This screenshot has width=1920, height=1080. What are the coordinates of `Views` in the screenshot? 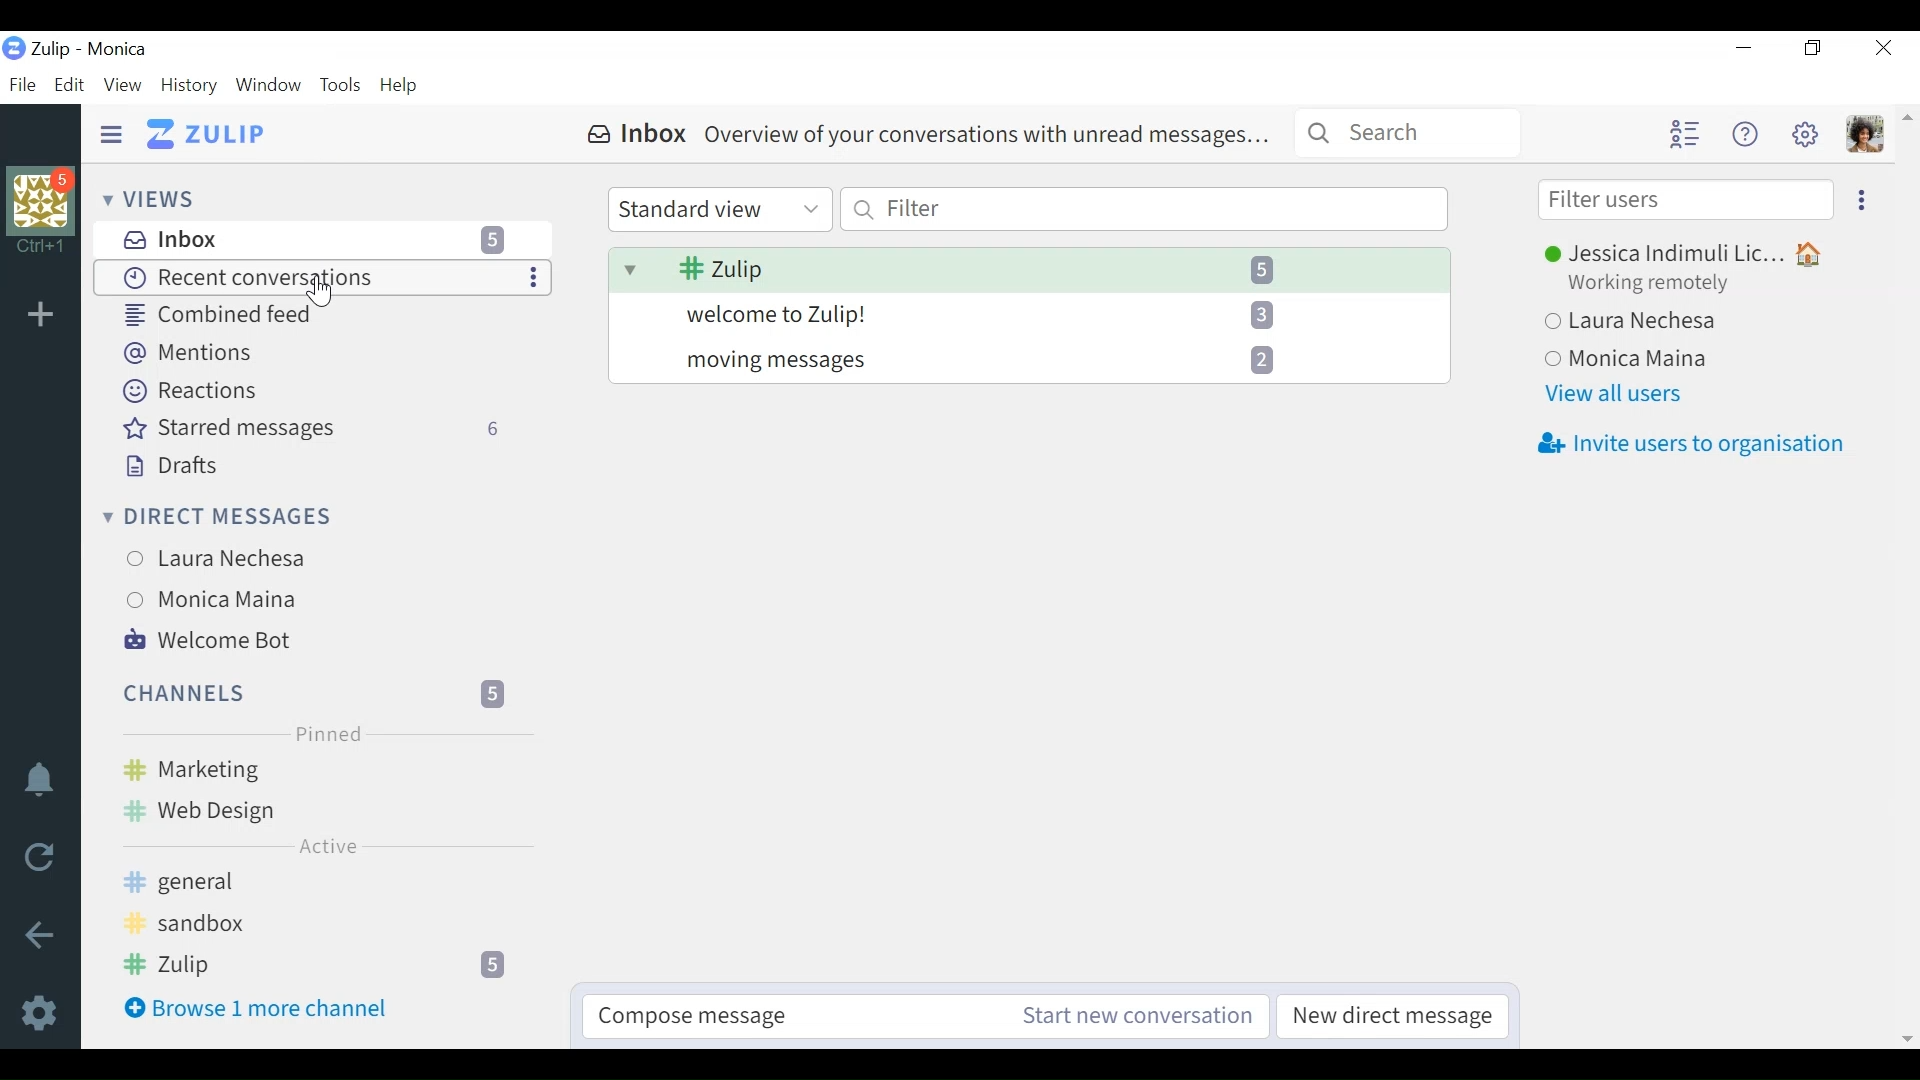 It's located at (153, 200).